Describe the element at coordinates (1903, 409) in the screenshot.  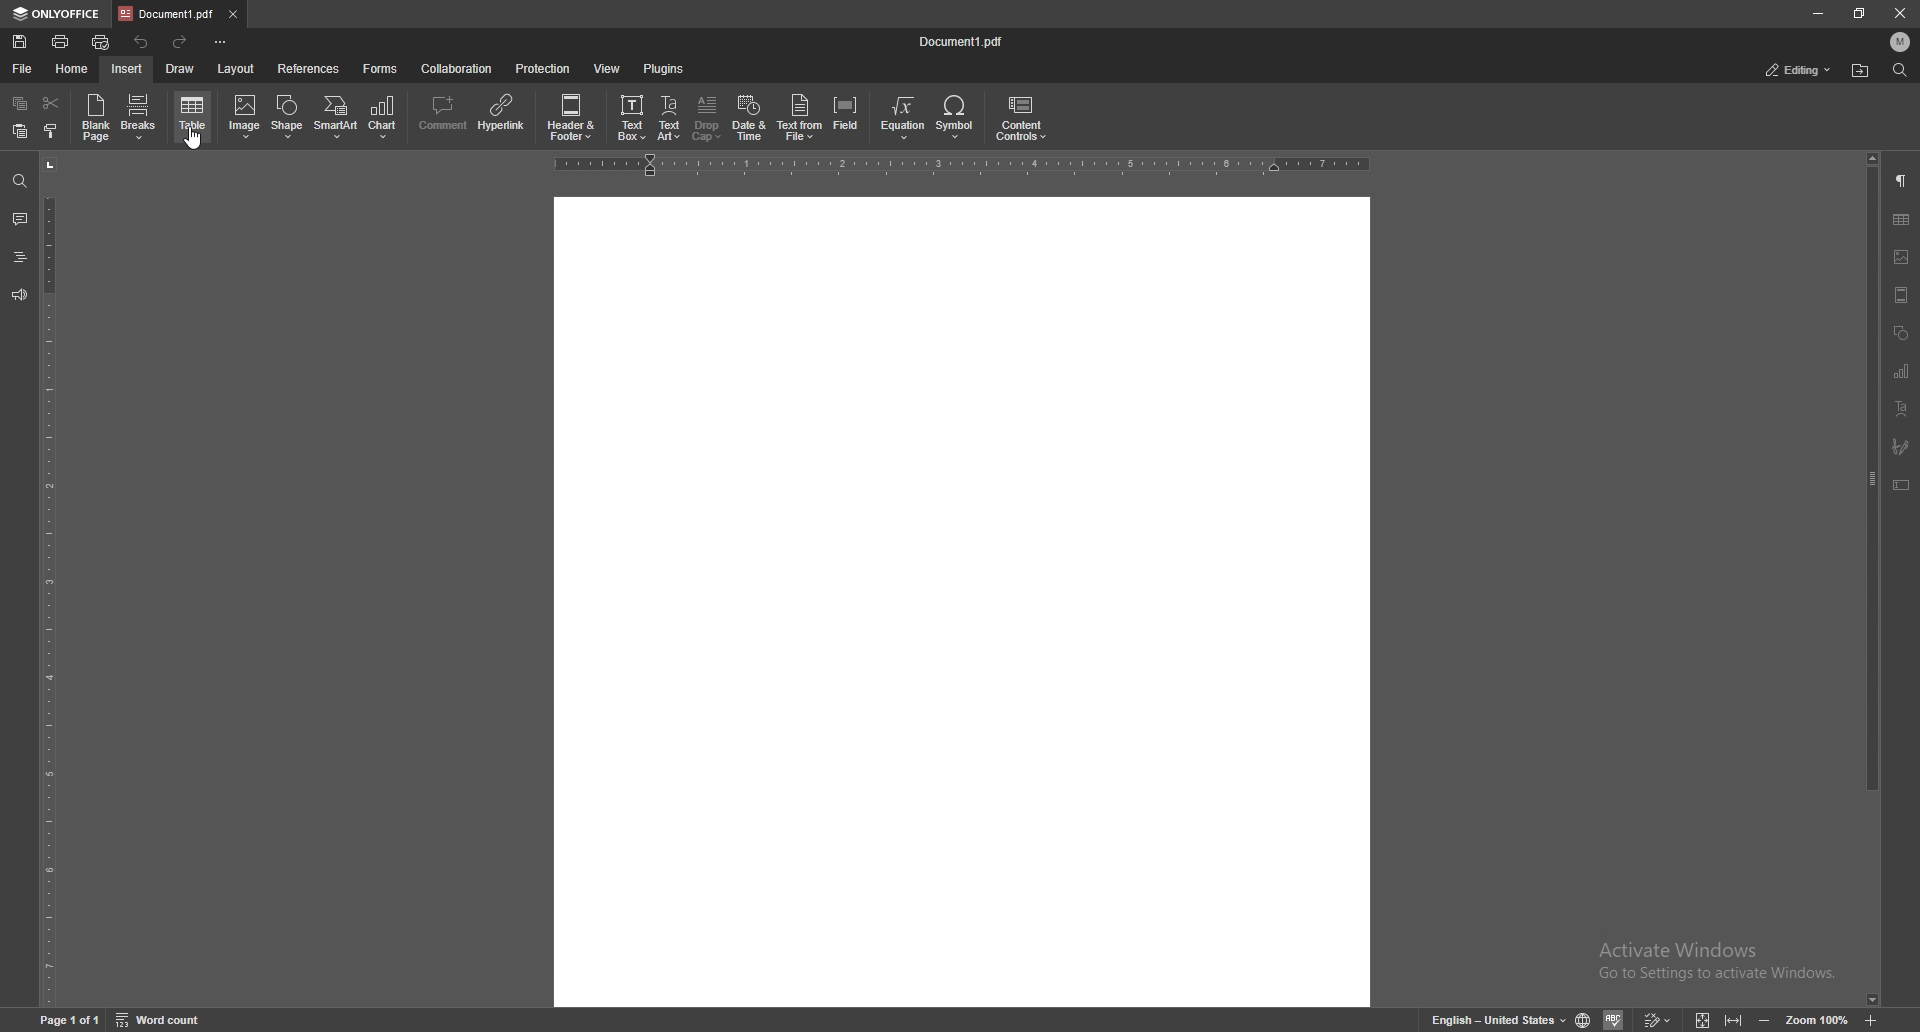
I see `text art` at that location.